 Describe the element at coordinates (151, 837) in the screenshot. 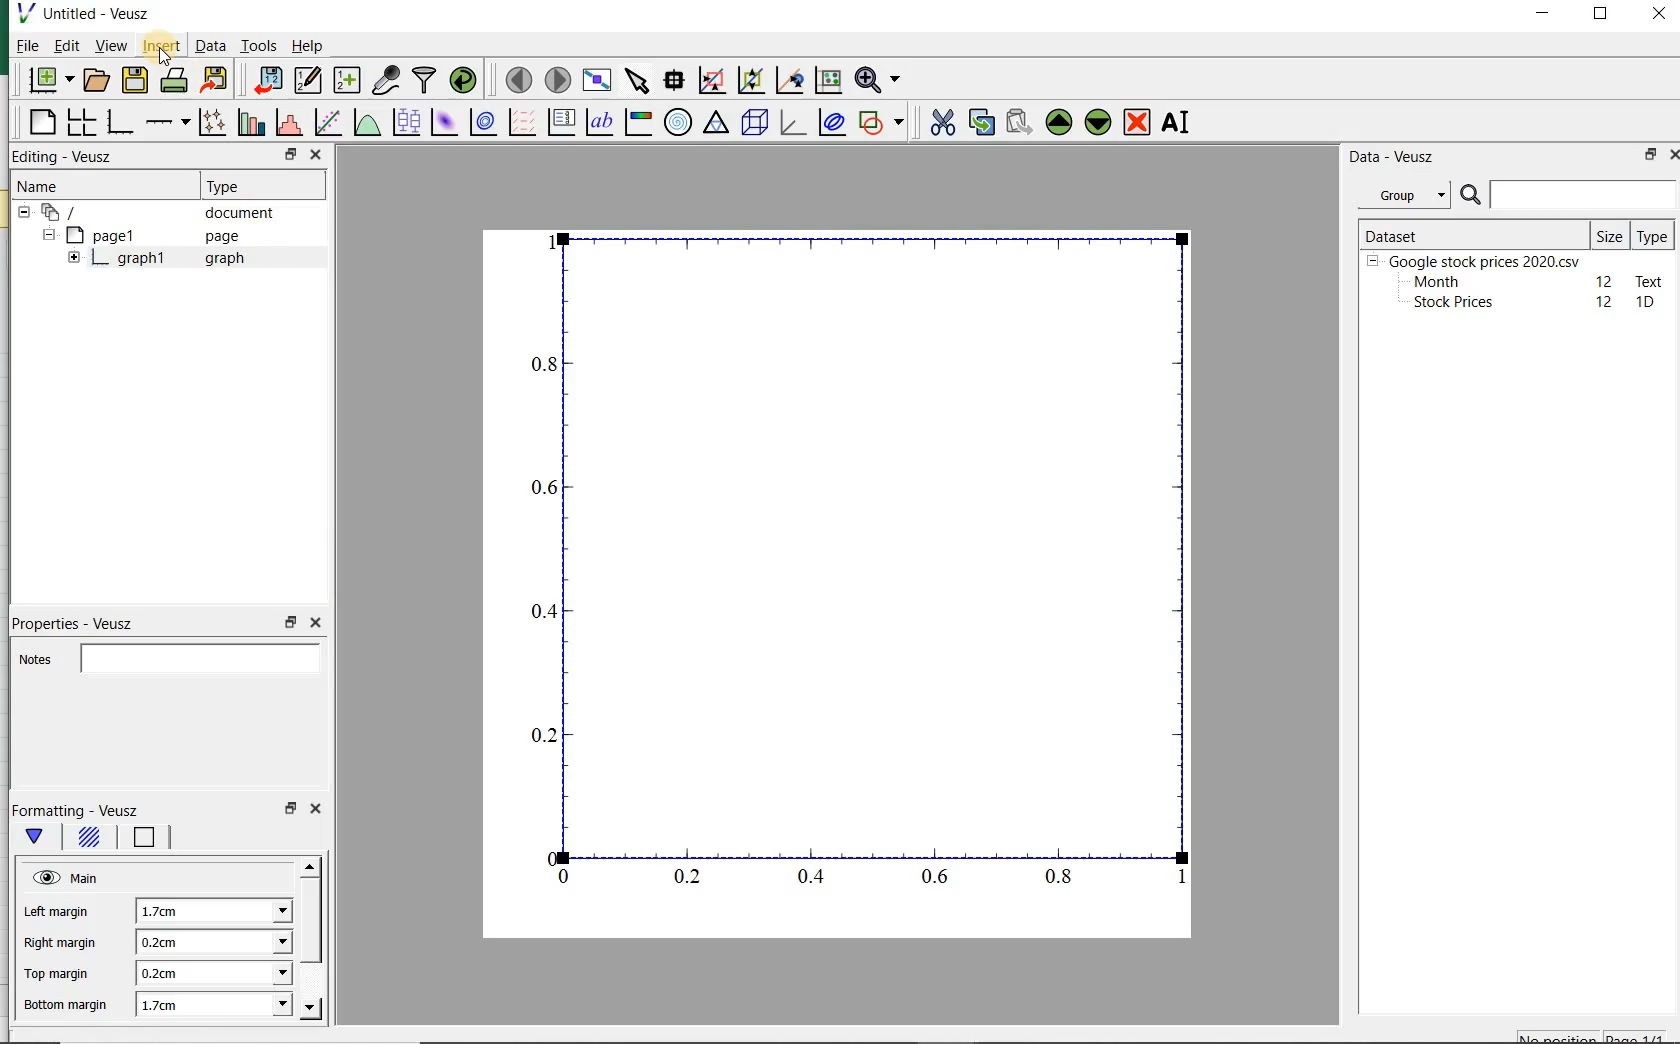

I see `border` at that location.